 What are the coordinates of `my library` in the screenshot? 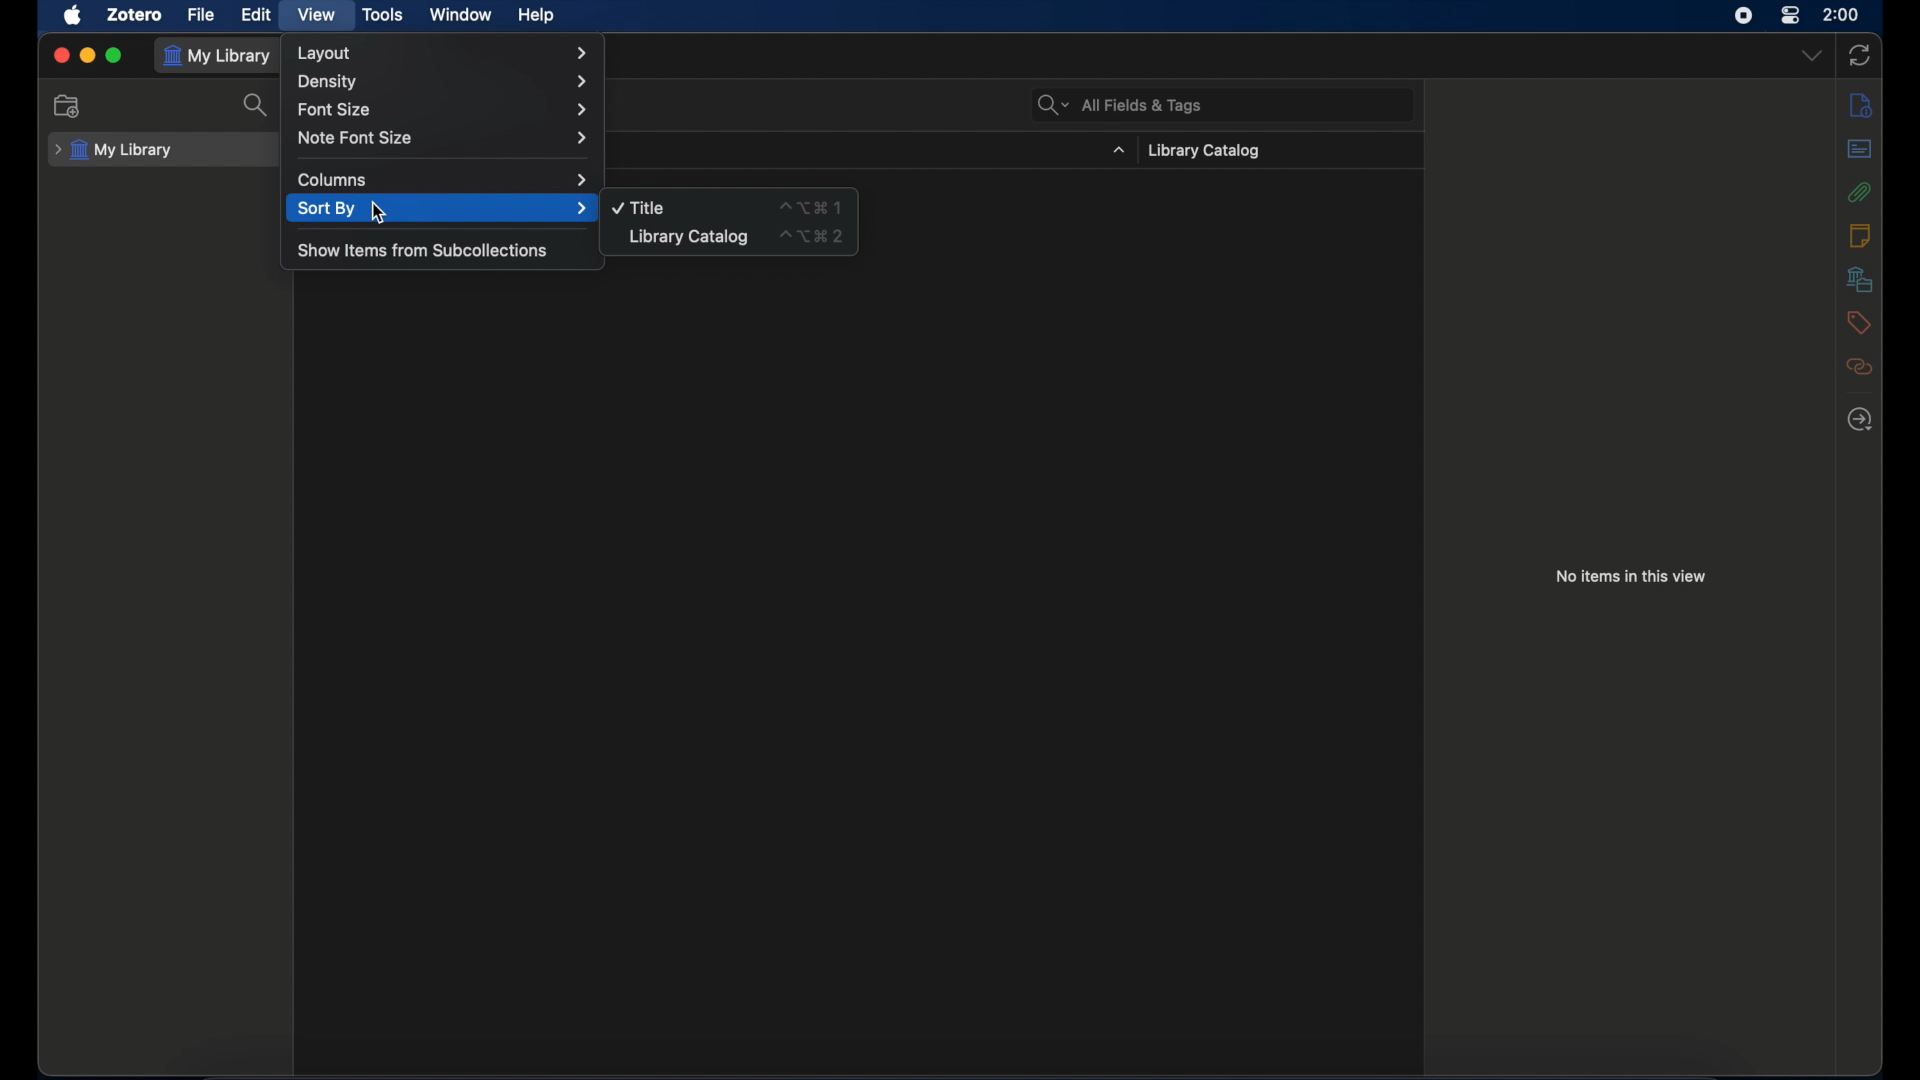 It's located at (216, 56).